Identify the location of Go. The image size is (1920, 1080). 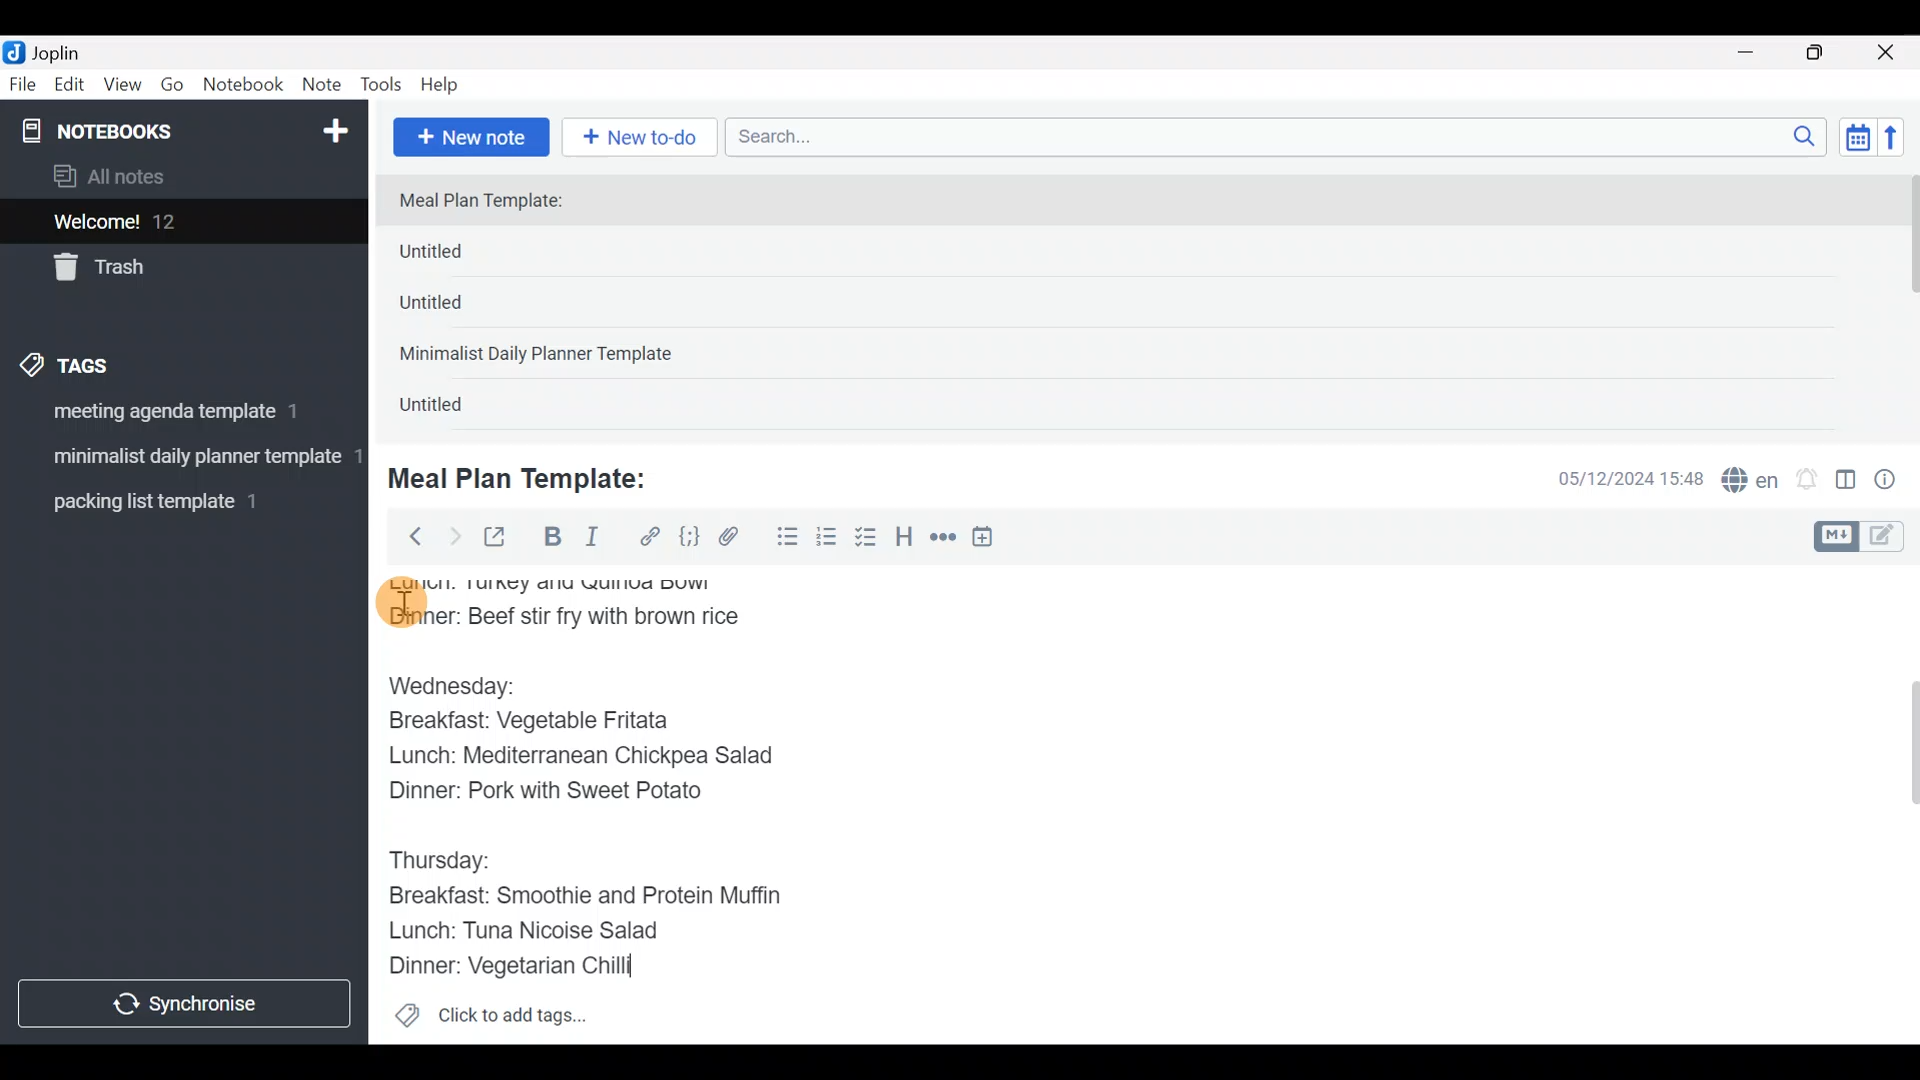
(172, 89).